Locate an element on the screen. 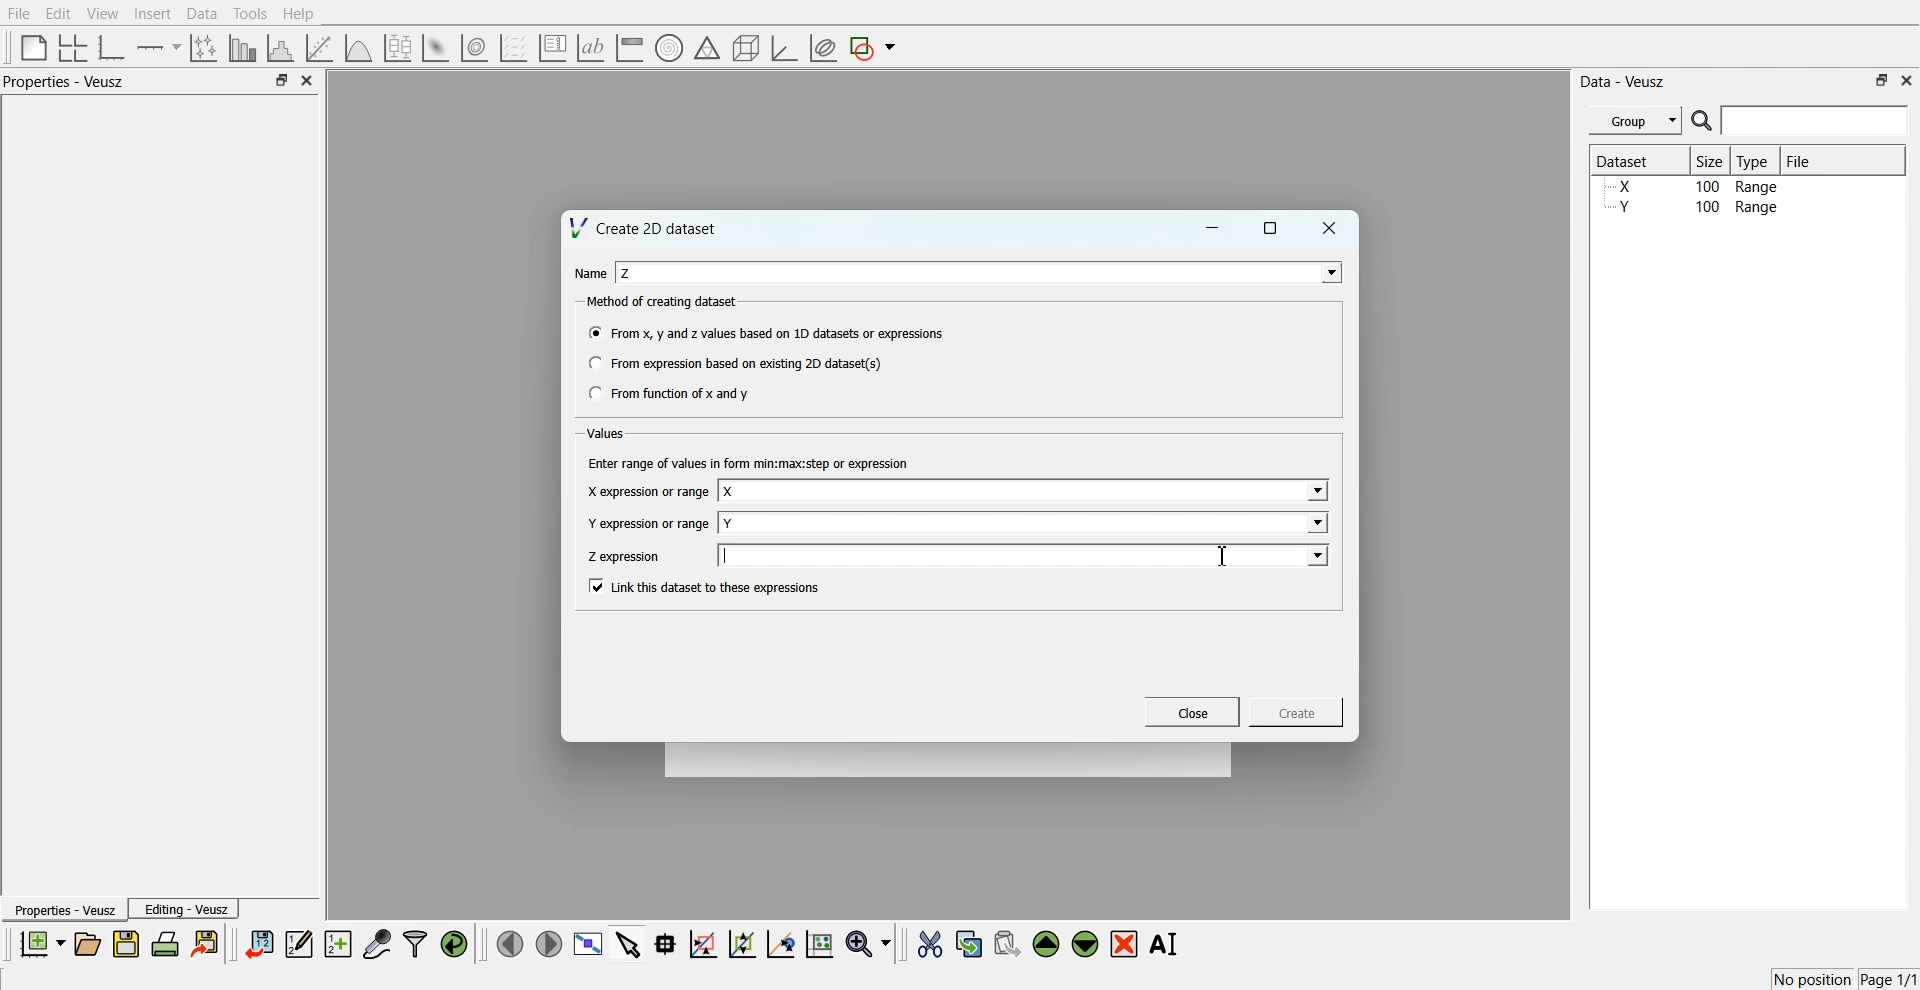 The image size is (1920, 990). Maximize is located at coordinates (1271, 228).